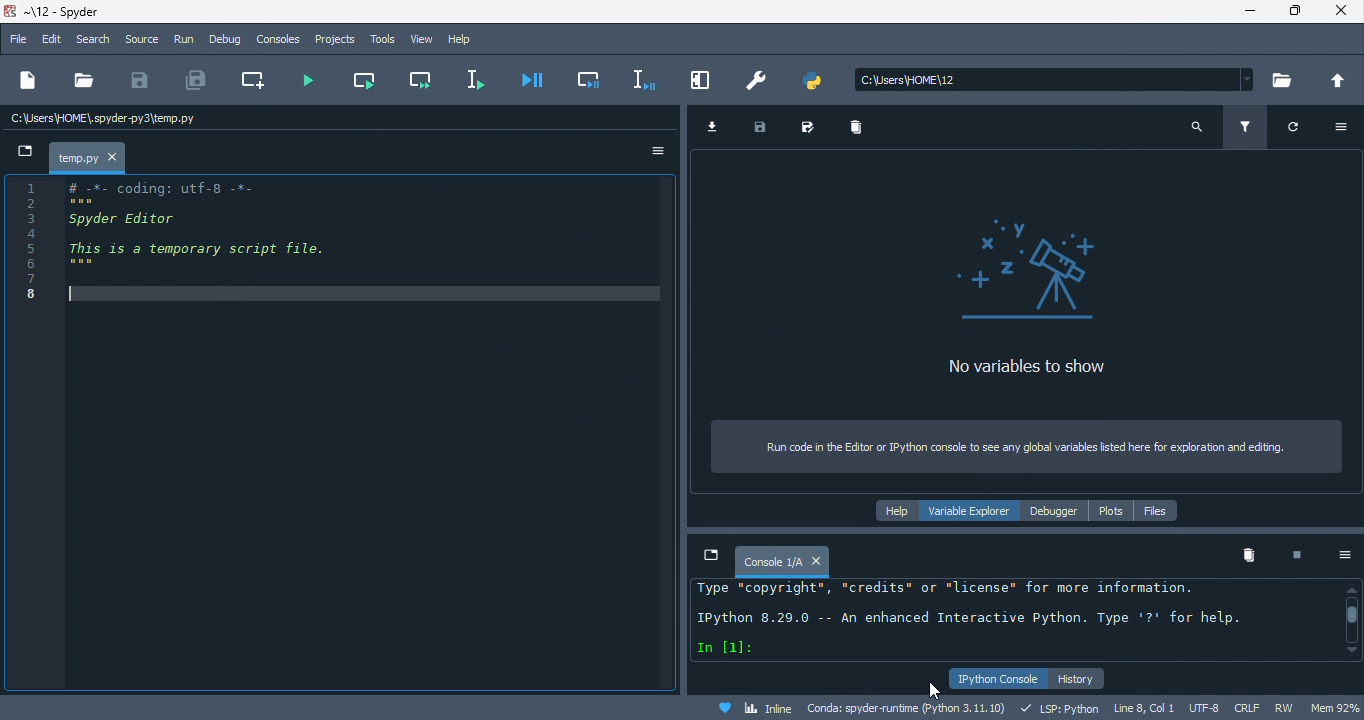 Image resolution: width=1364 pixels, height=720 pixels. Describe the element at coordinates (1249, 556) in the screenshot. I see `remove all` at that location.